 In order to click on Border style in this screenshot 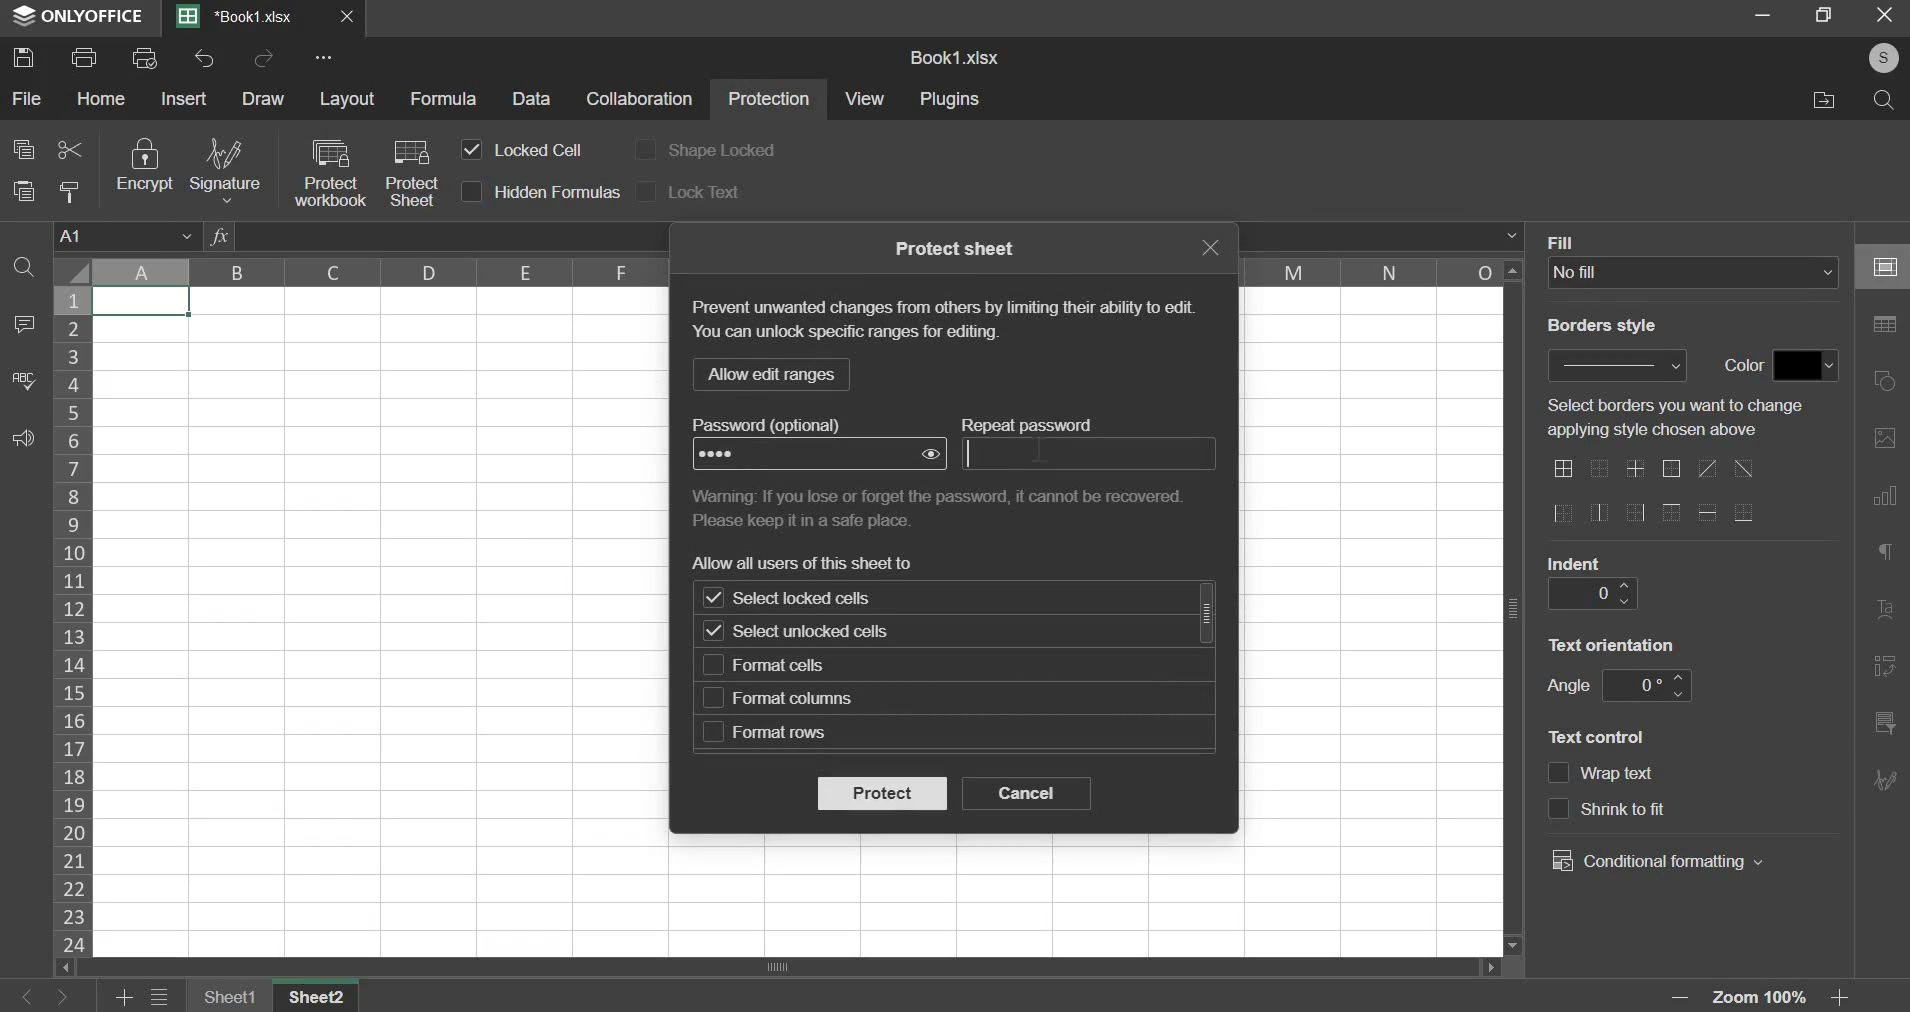, I will do `click(1612, 330)`.